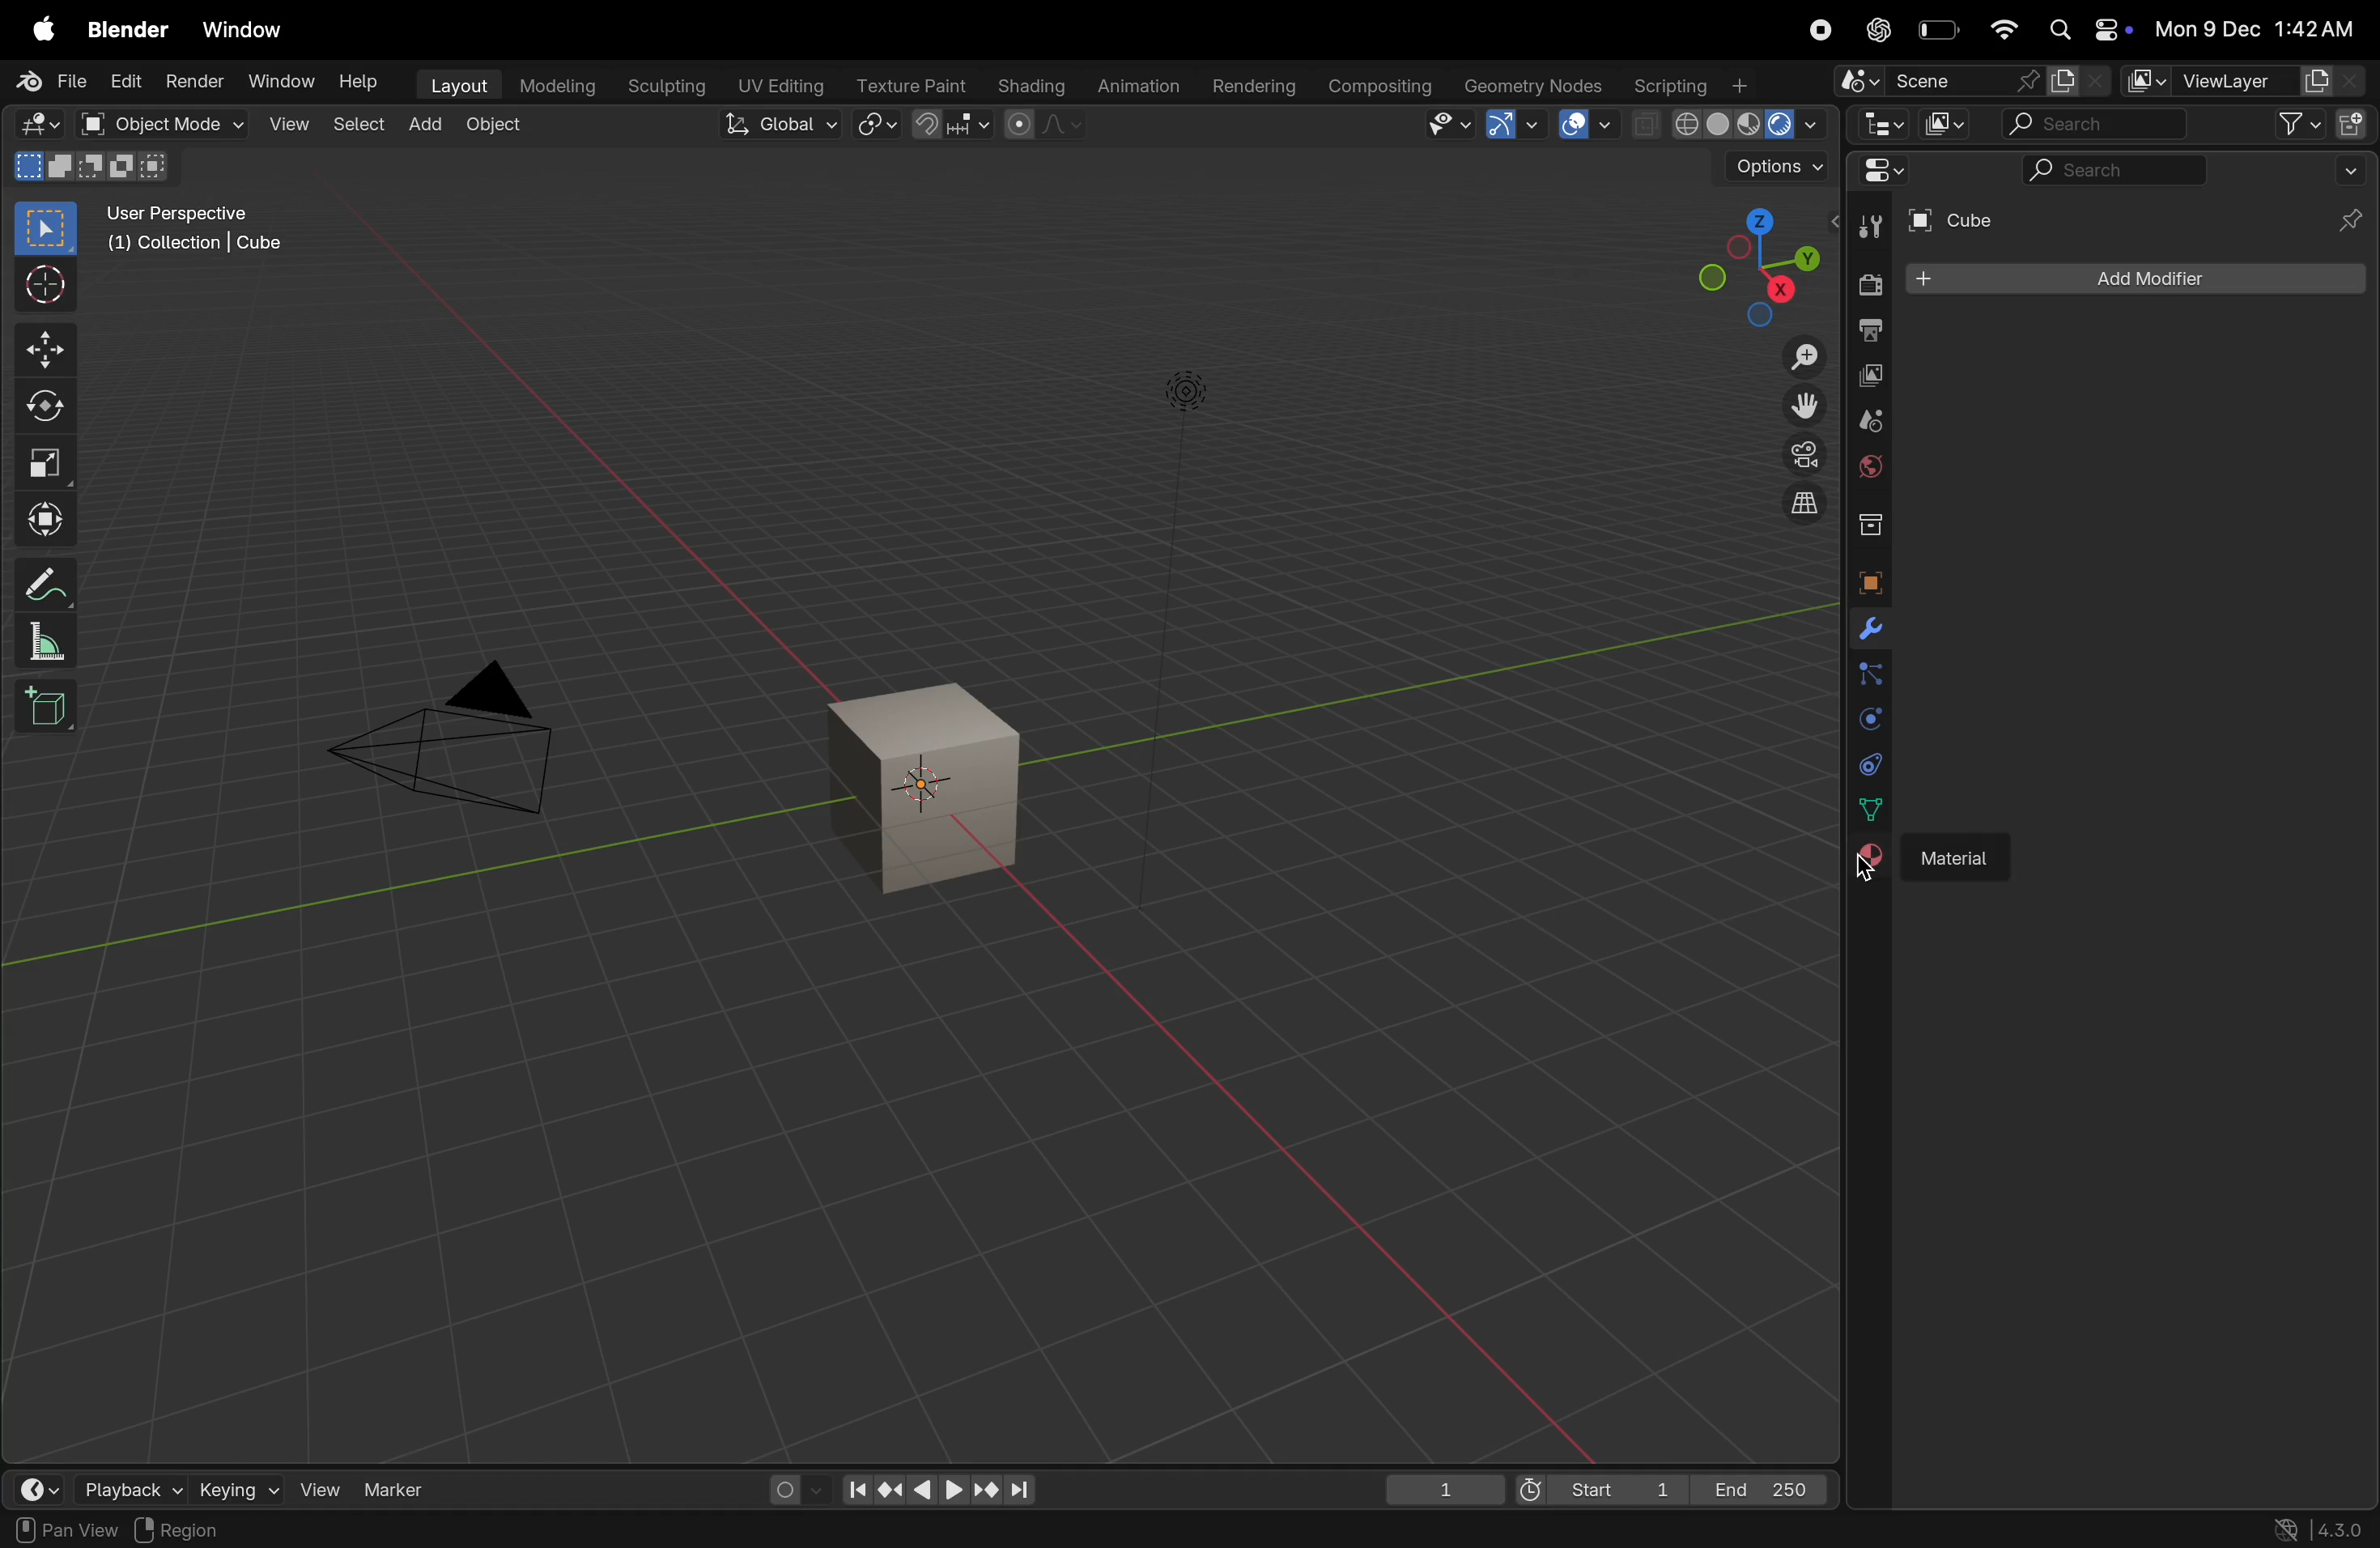 This screenshot has width=2380, height=1548. I want to click on editor type, so click(38, 124).